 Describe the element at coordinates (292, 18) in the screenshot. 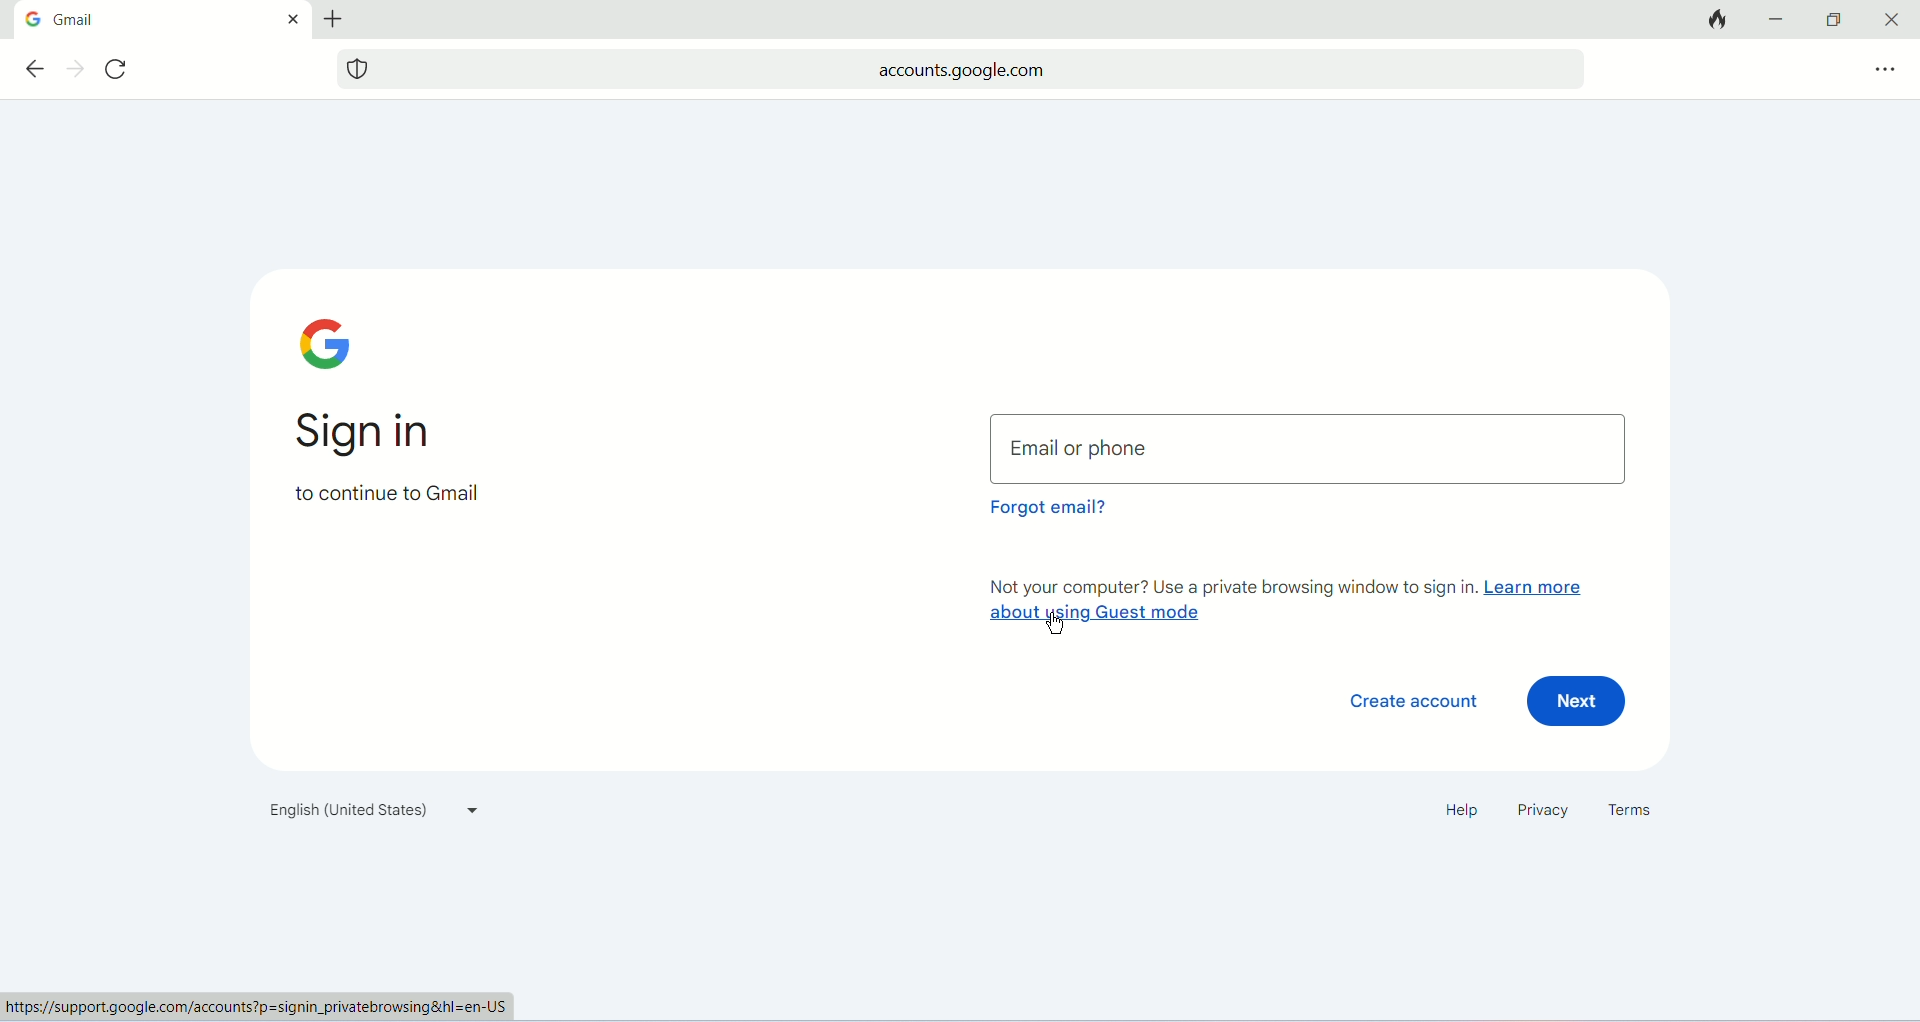

I see `close` at that location.